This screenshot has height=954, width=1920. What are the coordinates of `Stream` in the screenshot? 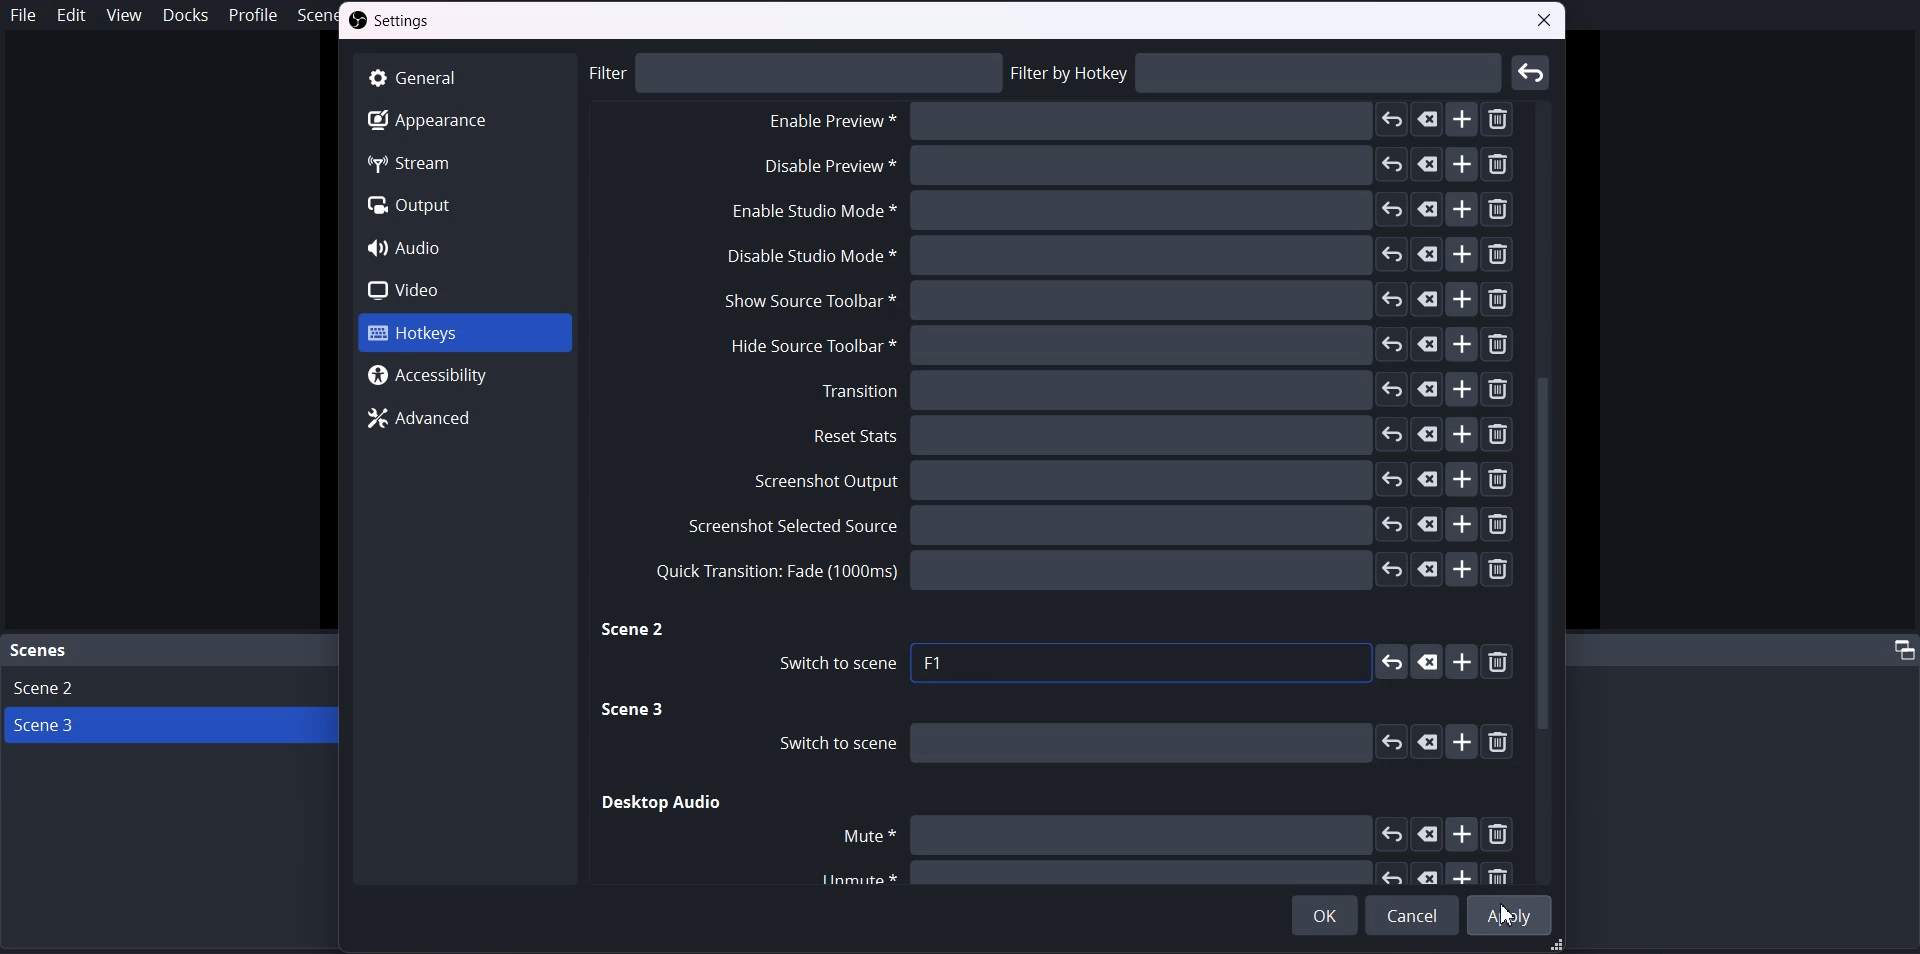 It's located at (463, 162).